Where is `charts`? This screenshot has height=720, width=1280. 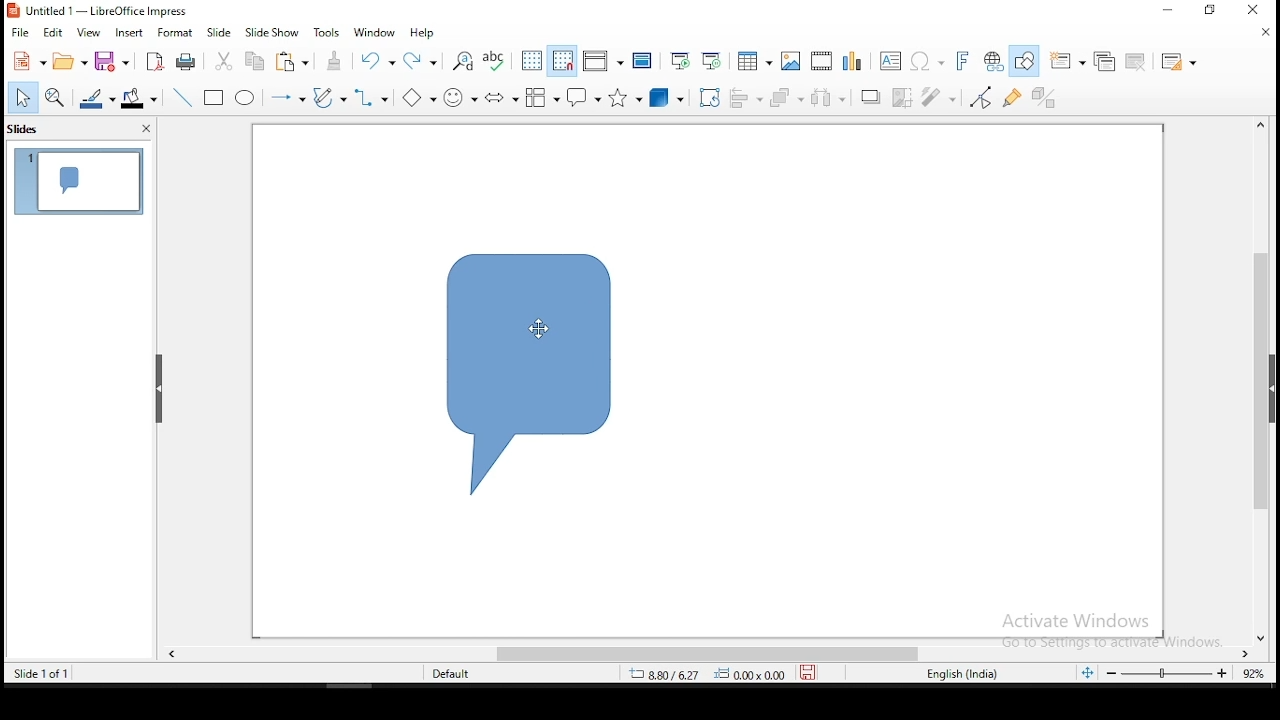 charts is located at coordinates (854, 60).